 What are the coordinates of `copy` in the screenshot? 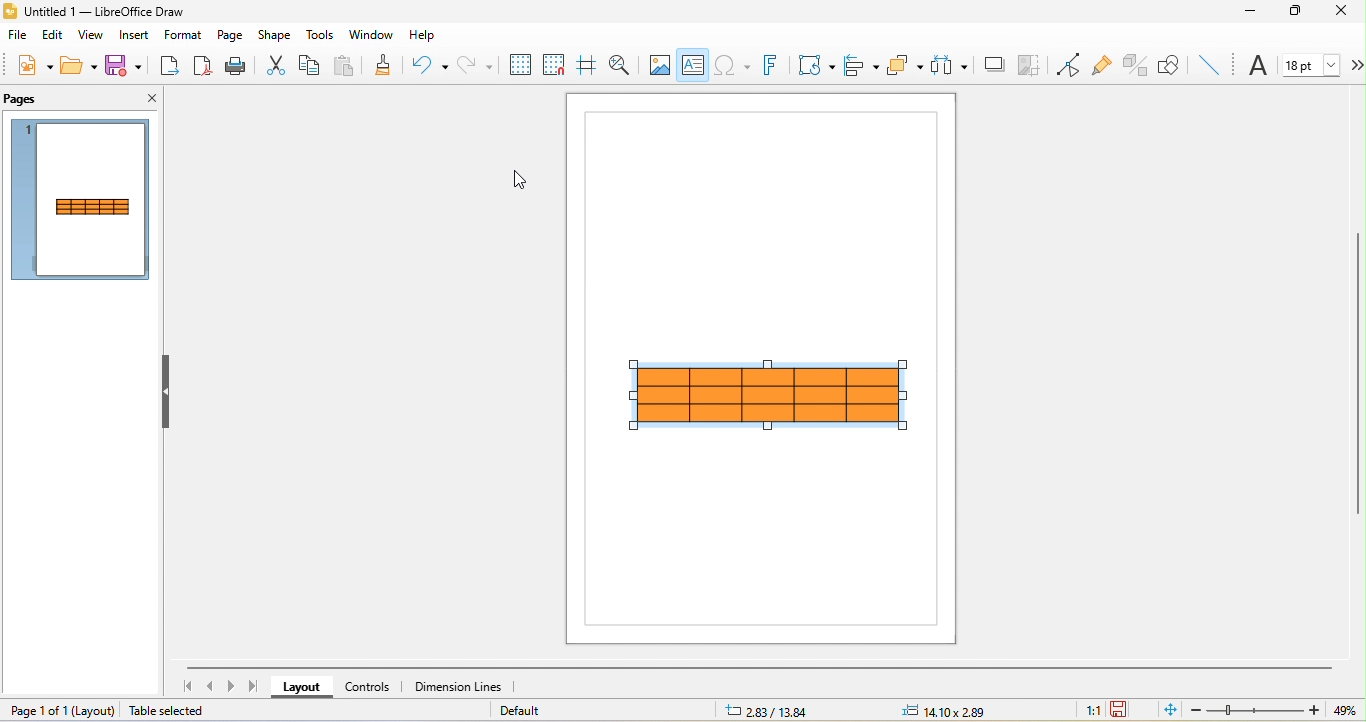 It's located at (310, 67).